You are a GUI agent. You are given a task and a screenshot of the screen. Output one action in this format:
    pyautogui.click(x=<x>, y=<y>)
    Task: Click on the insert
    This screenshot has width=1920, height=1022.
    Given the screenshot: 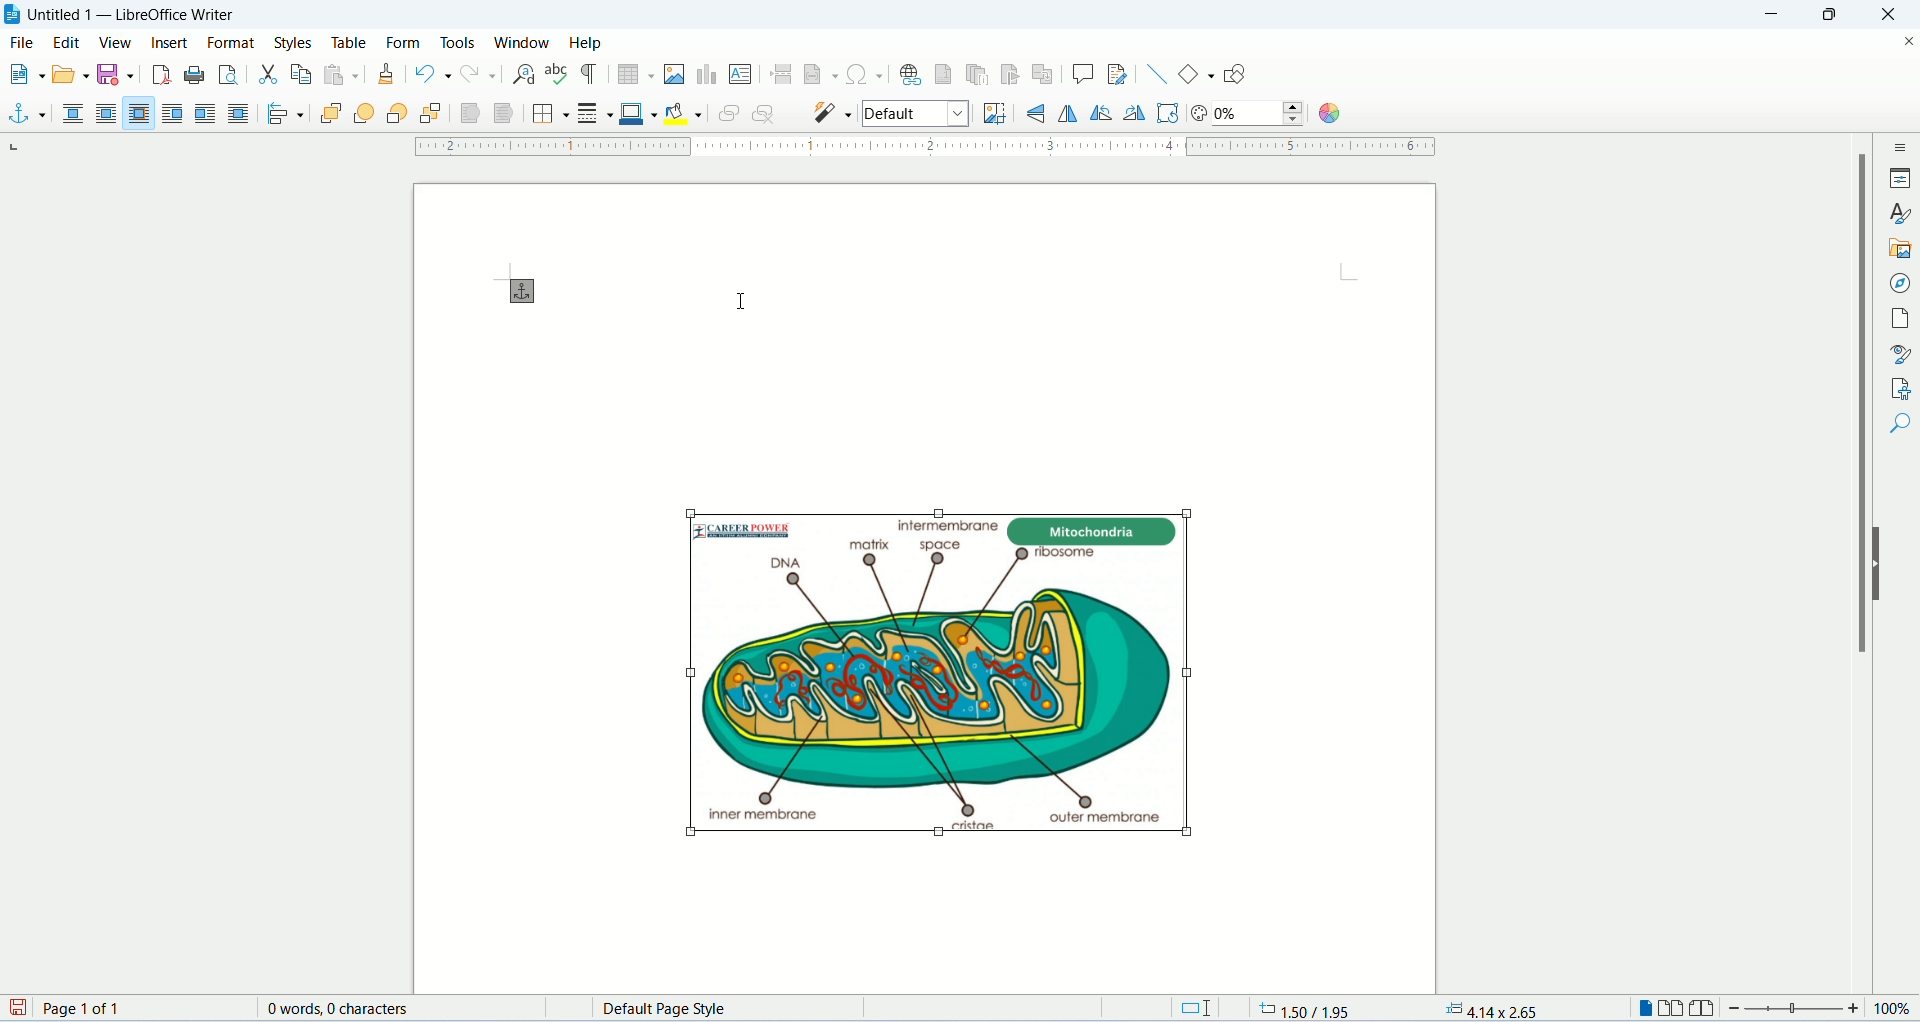 What is the action you would take?
    pyautogui.click(x=173, y=41)
    